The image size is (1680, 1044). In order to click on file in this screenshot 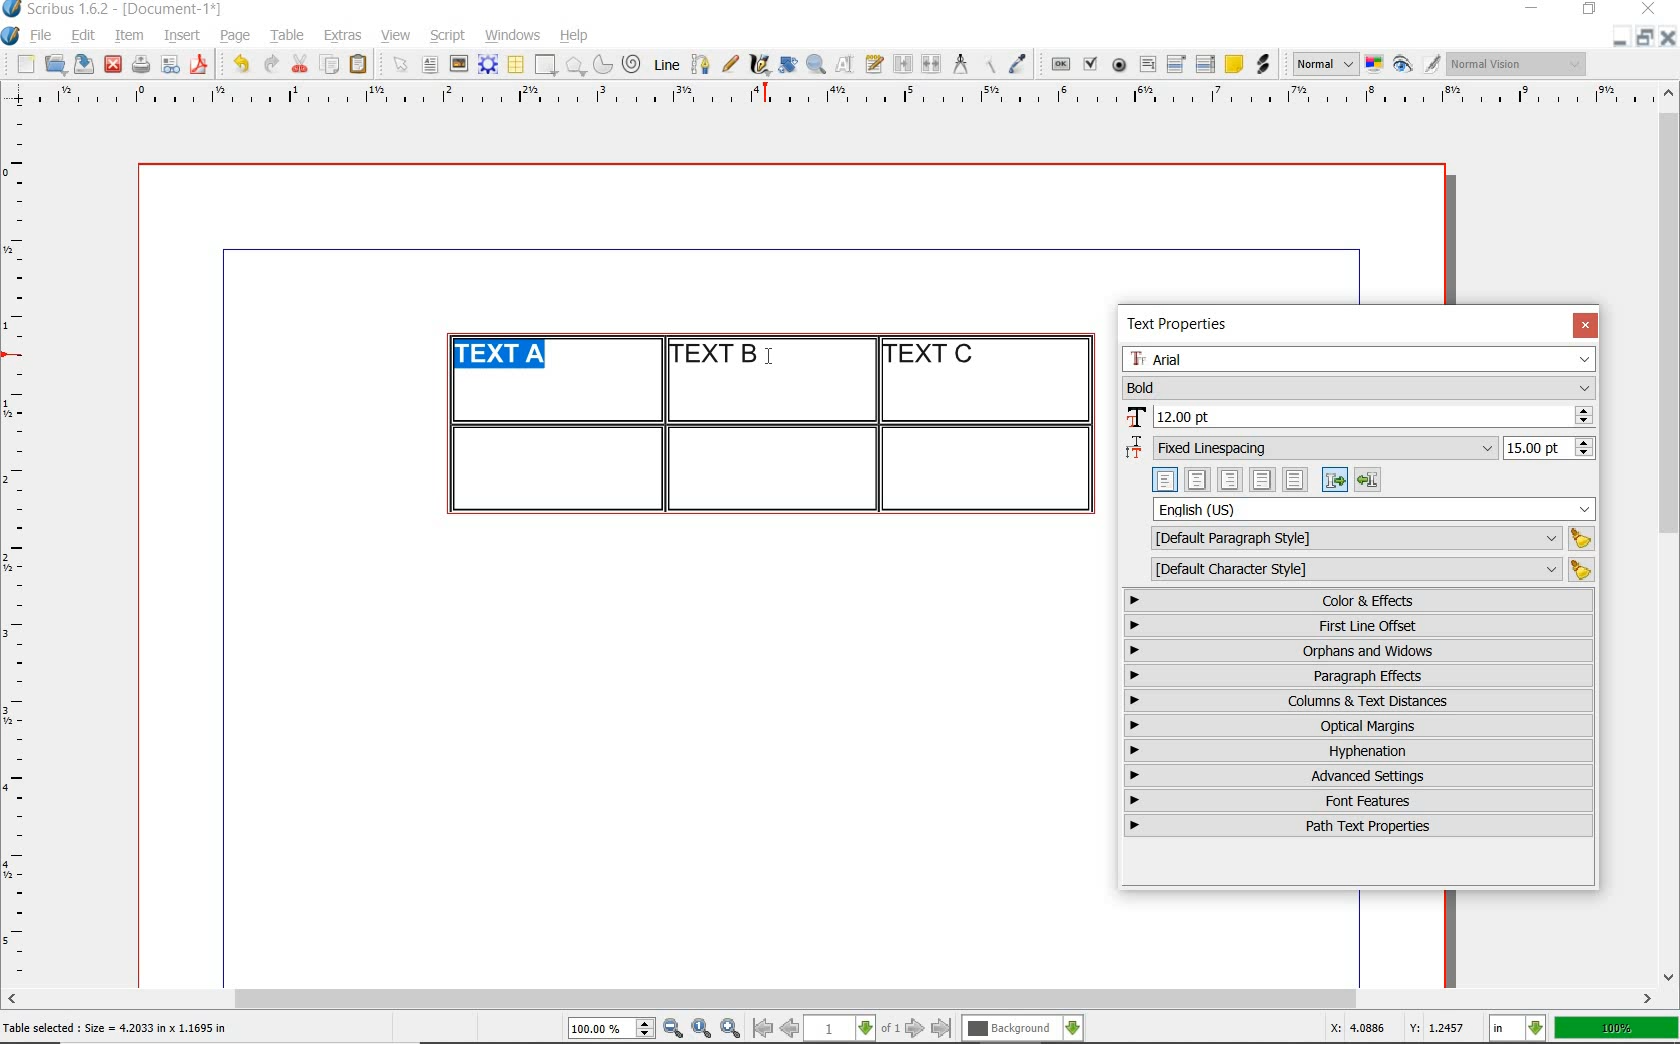, I will do `click(43, 36)`.